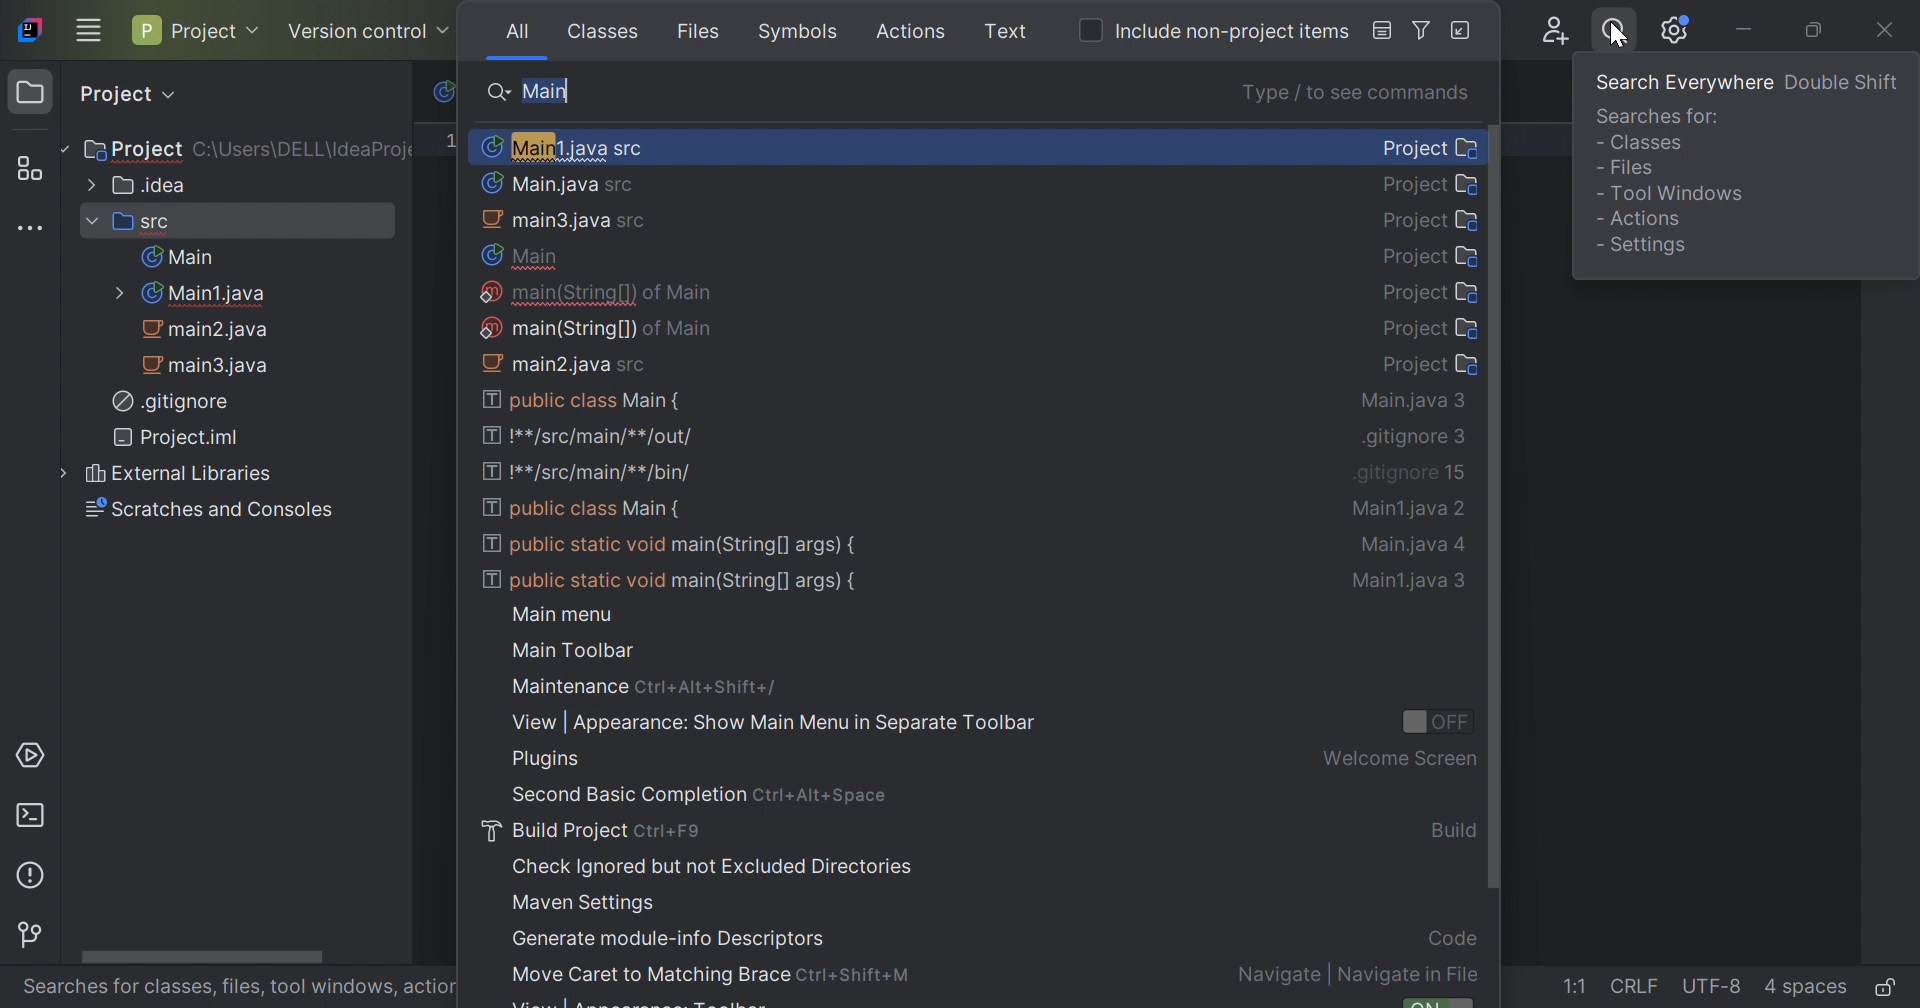 The height and width of the screenshot is (1008, 1920). Describe the element at coordinates (129, 95) in the screenshot. I see `Project` at that location.